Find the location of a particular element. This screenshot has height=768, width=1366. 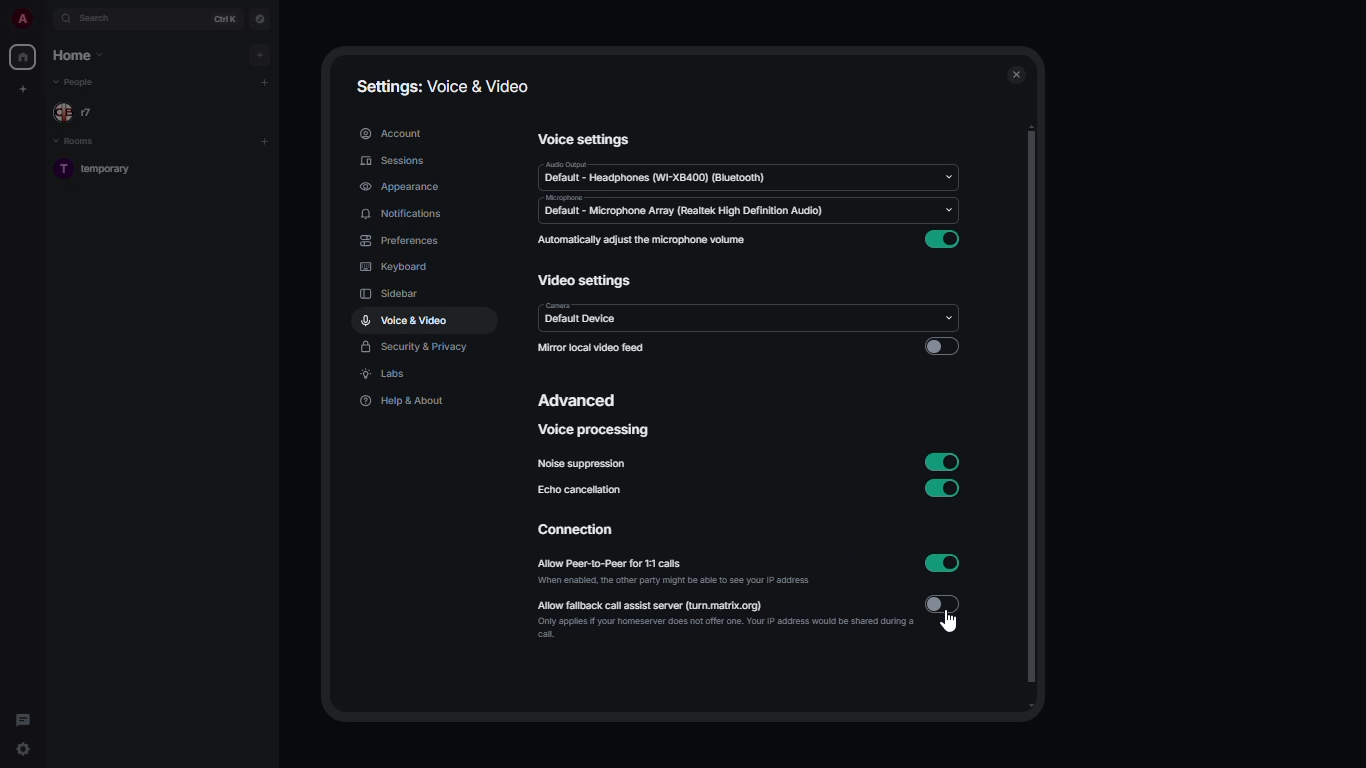

sidebar is located at coordinates (392, 293).